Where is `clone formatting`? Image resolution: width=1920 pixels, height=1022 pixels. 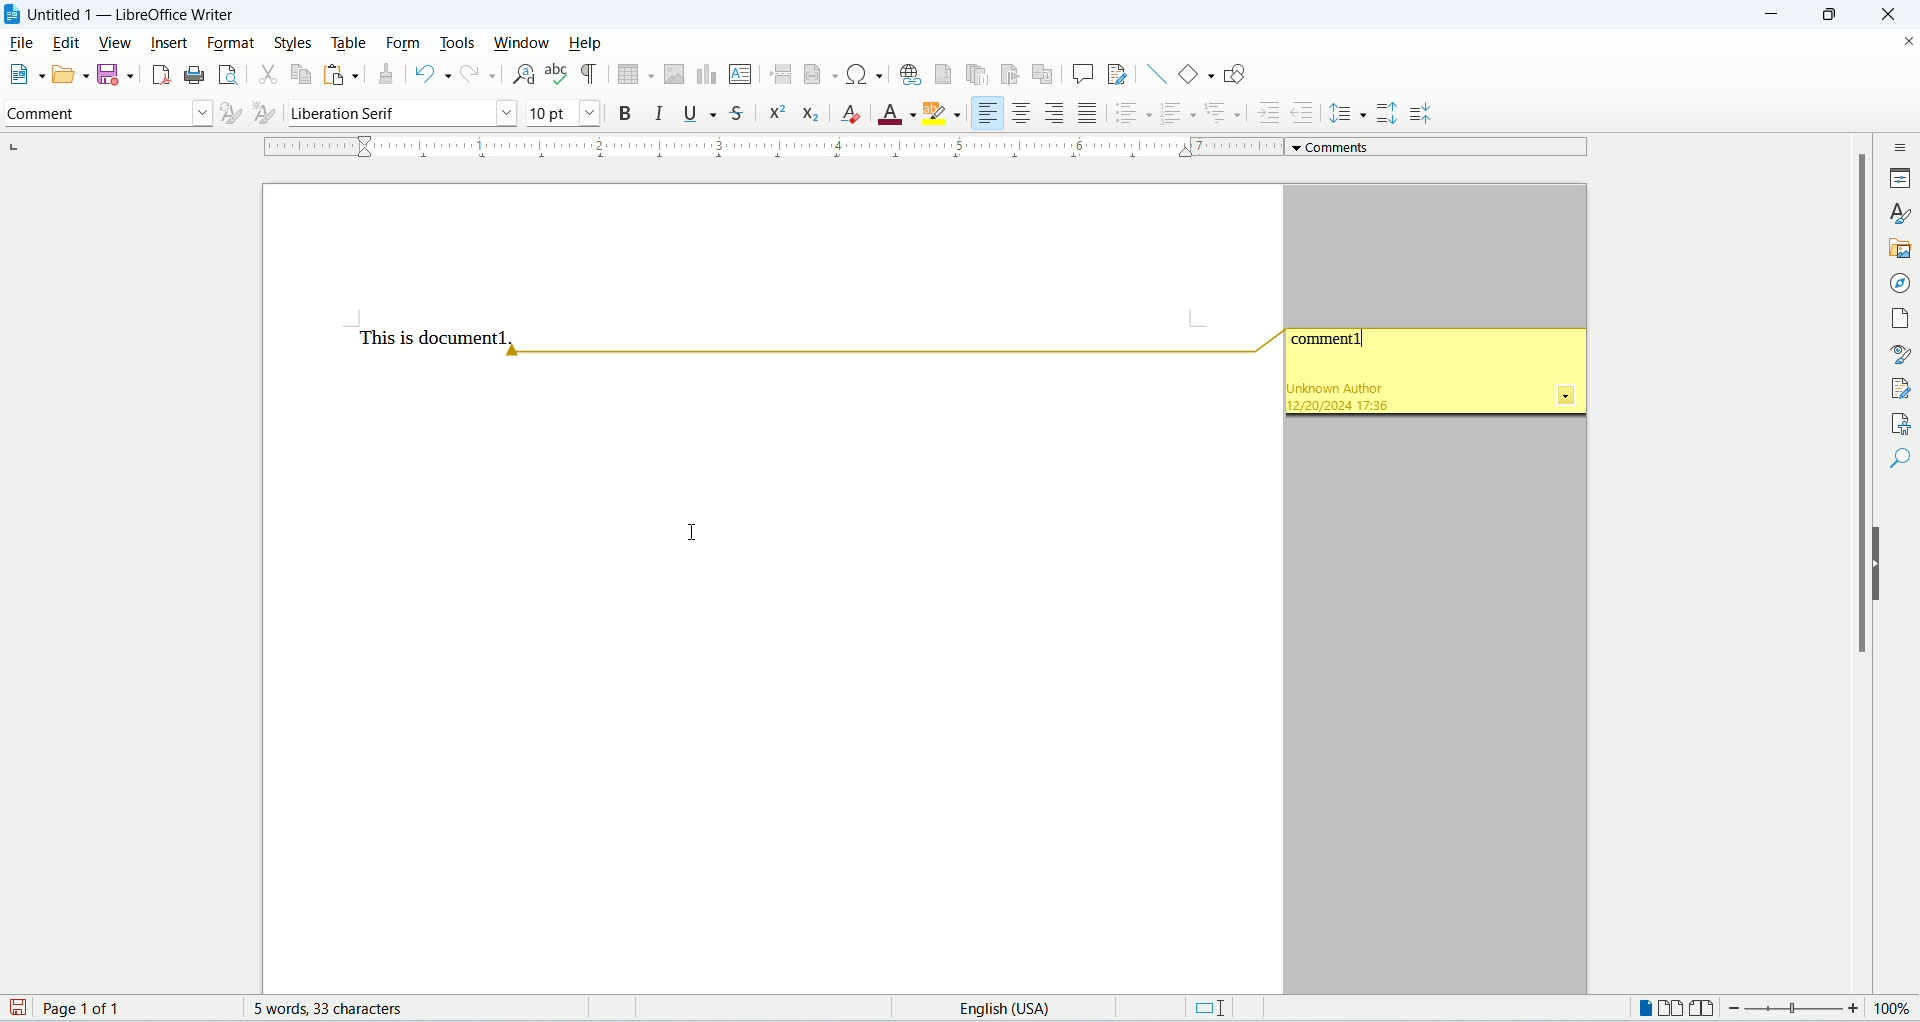
clone formatting is located at coordinates (389, 76).